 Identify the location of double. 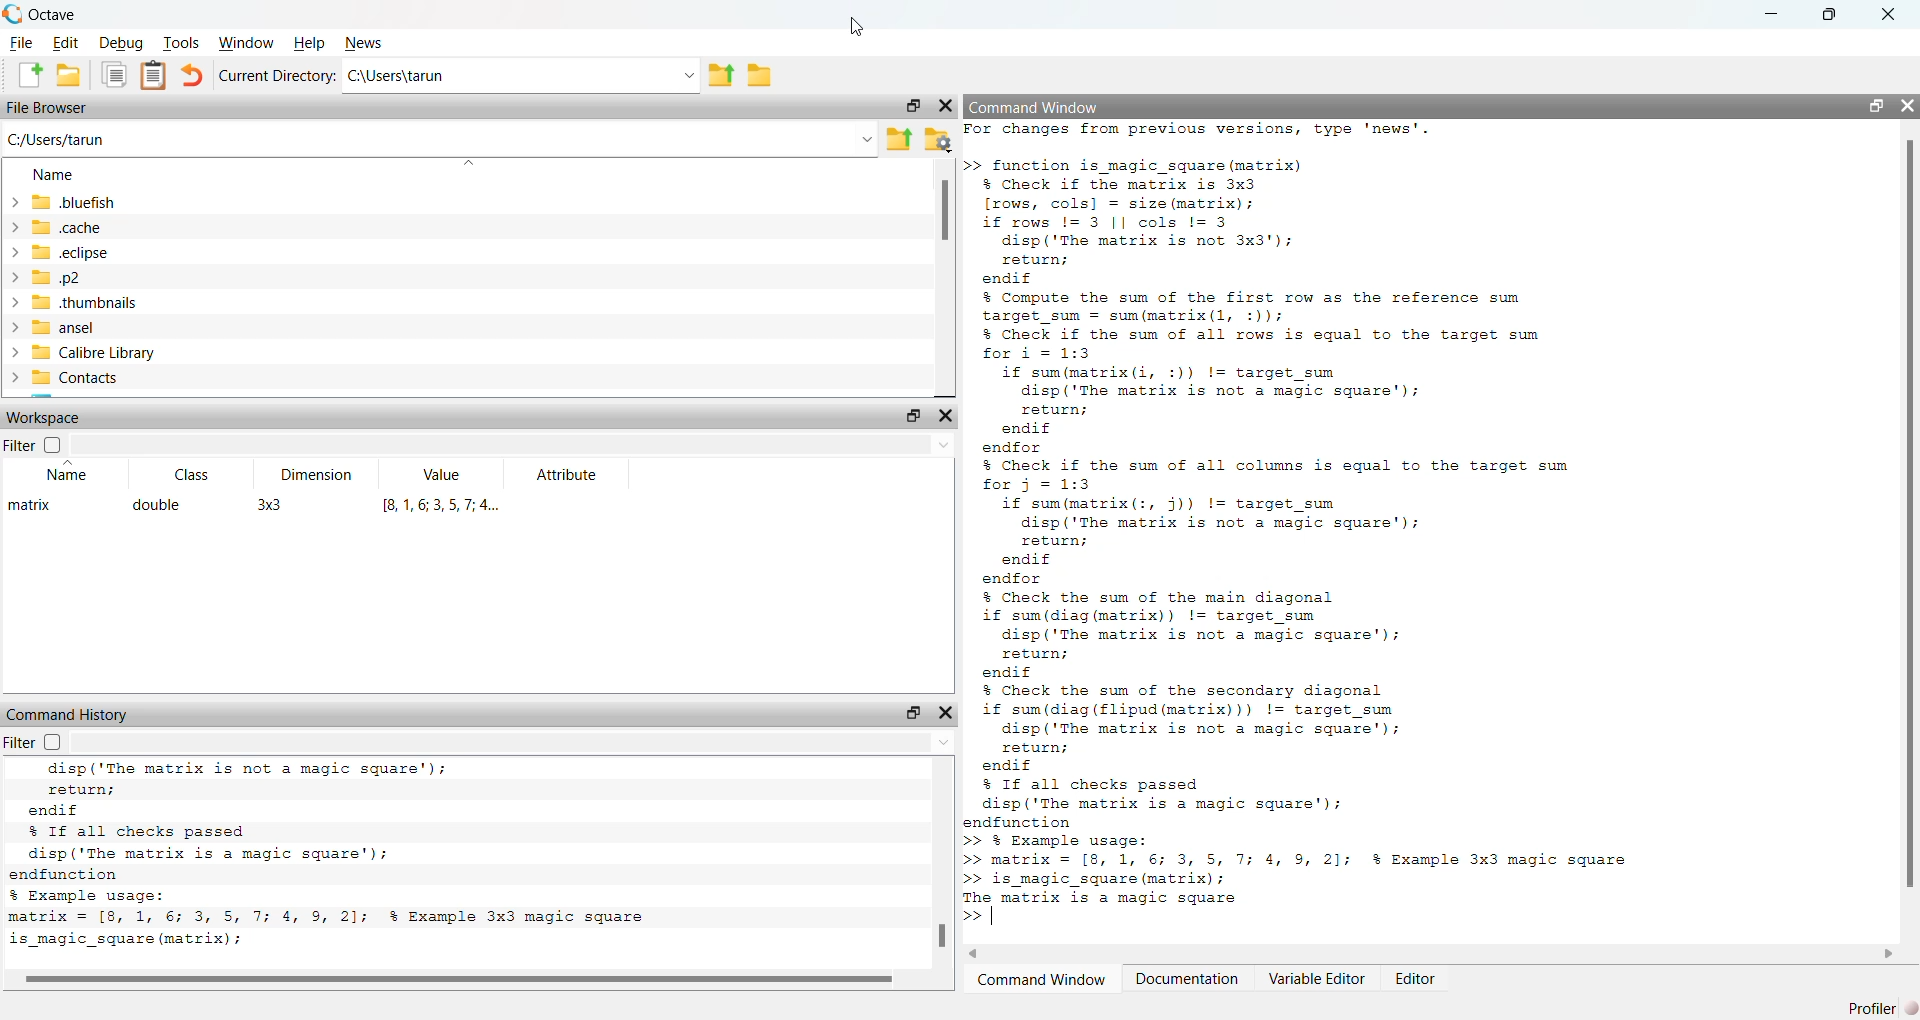
(158, 505).